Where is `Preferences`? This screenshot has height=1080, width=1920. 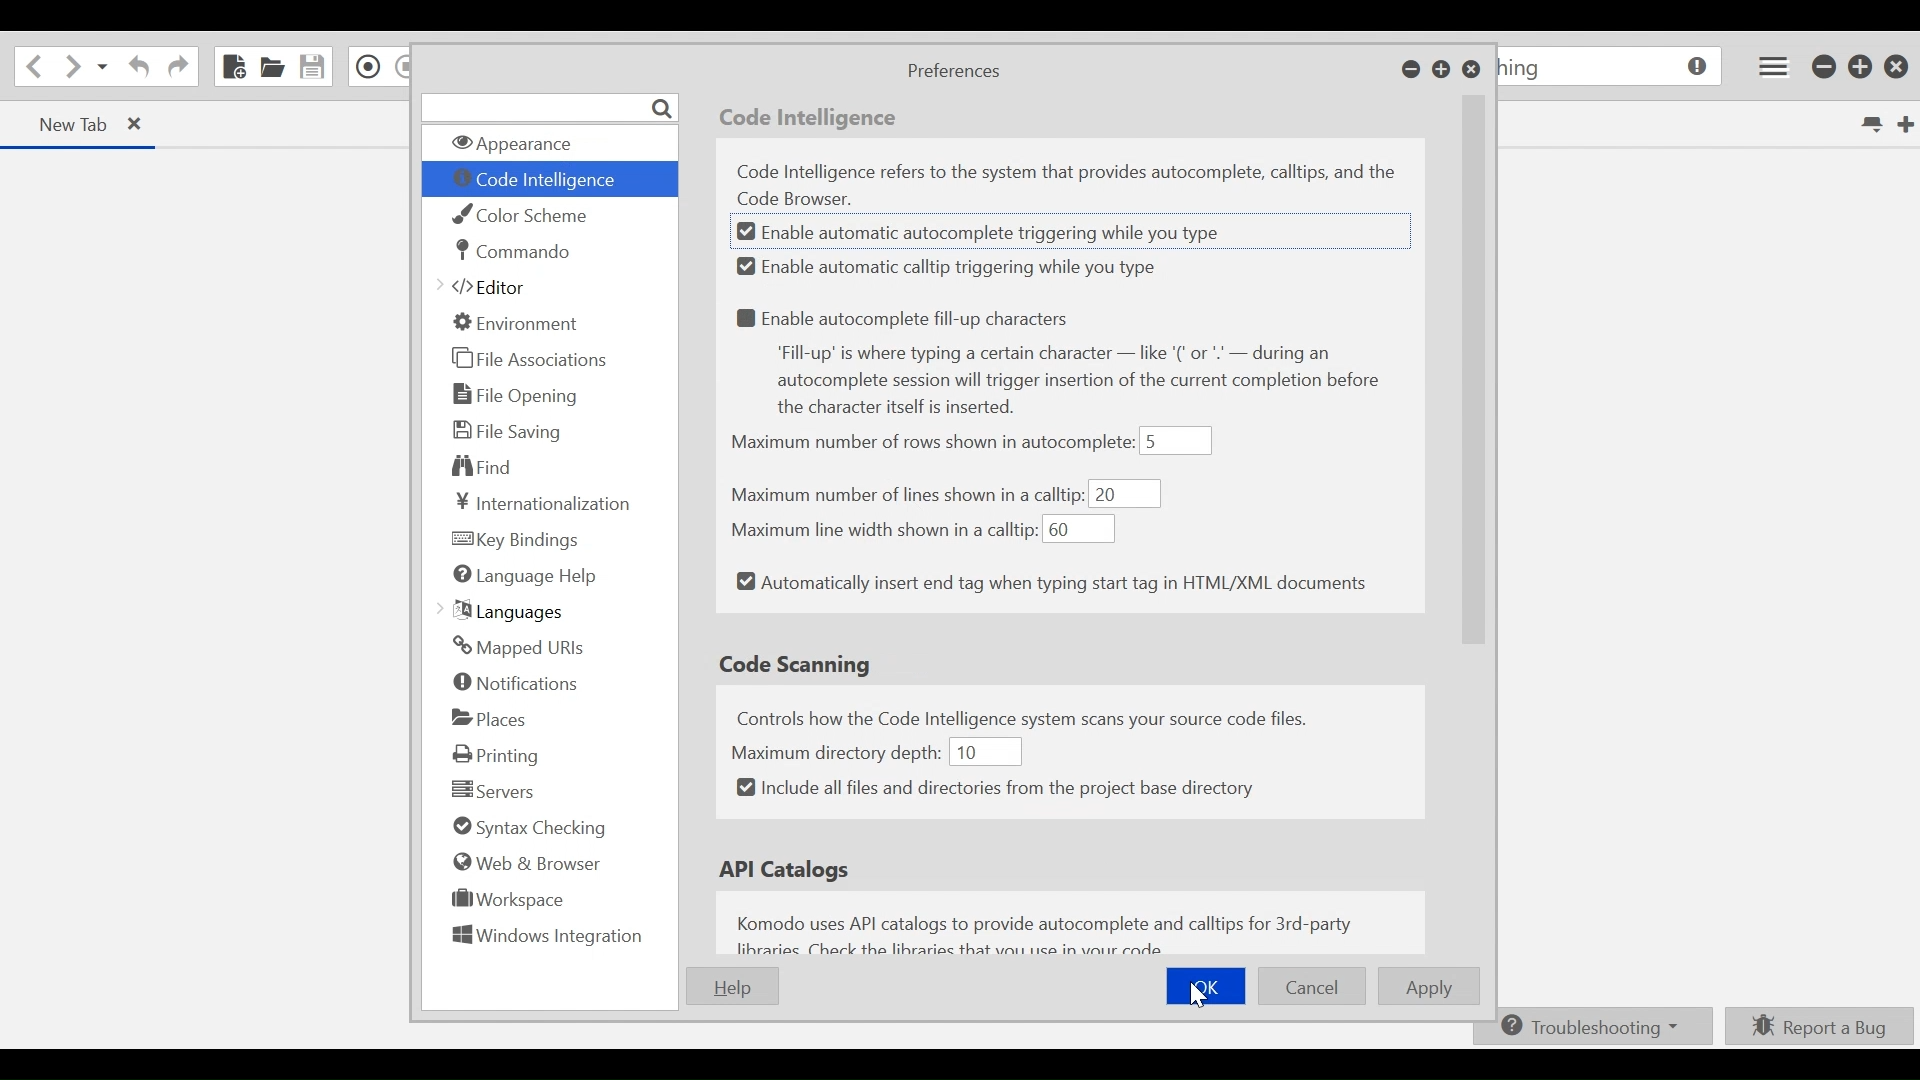 Preferences is located at coordinates (952, 72).